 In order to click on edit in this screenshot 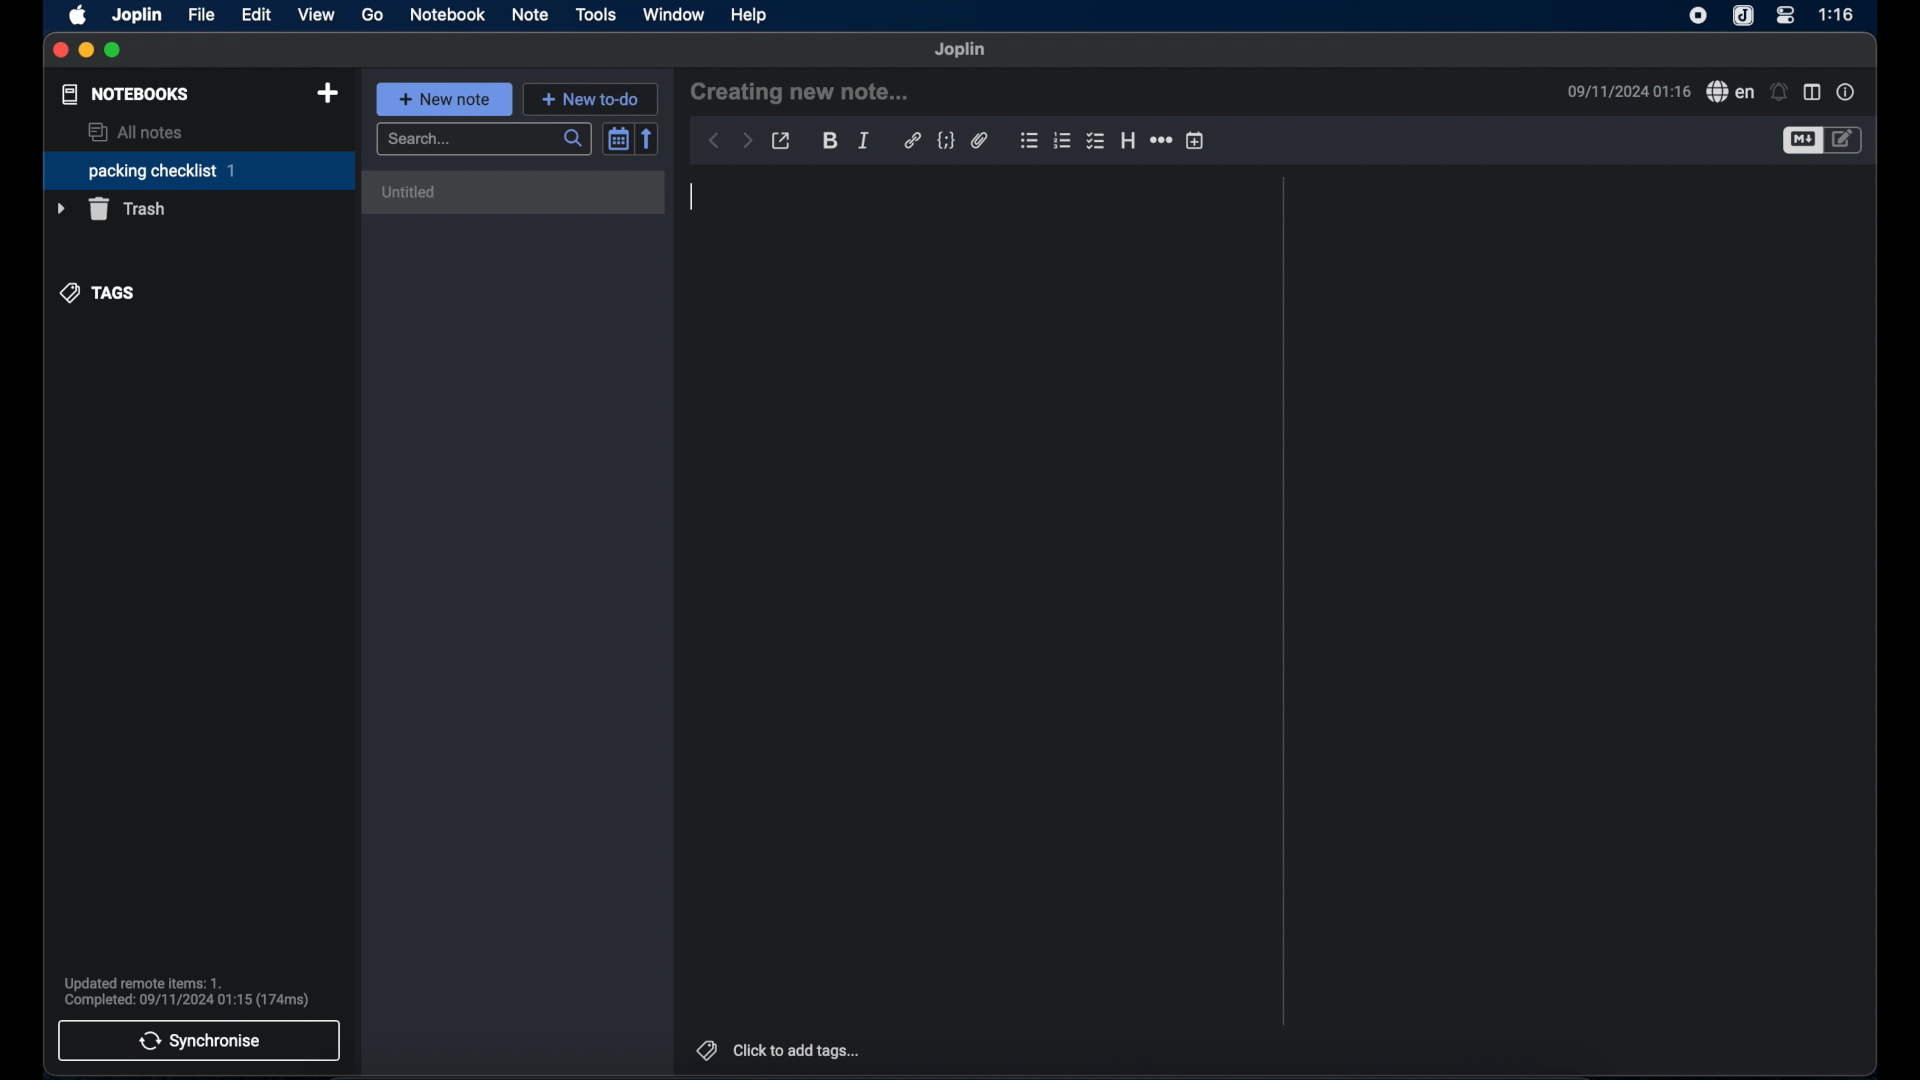, I will do `click(257, 14)`.